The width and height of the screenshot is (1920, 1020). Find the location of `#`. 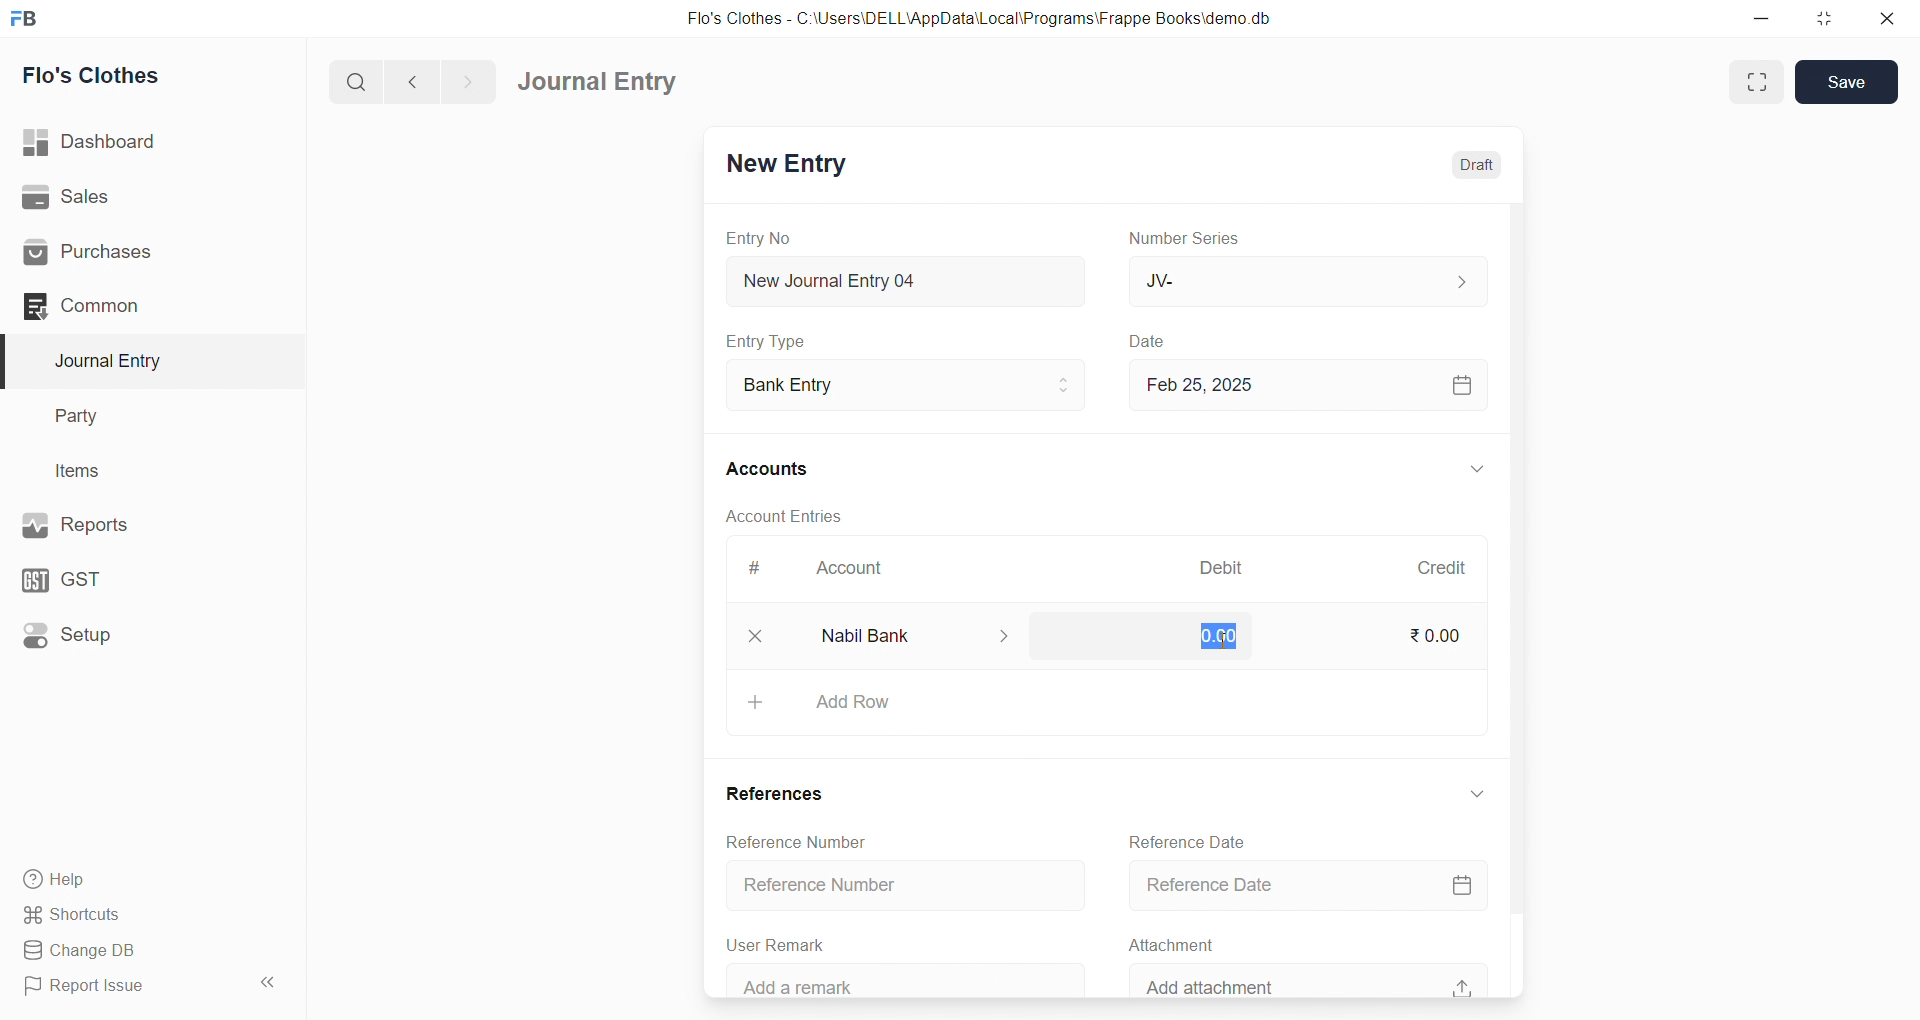

# is located at coordinates (755, 570).